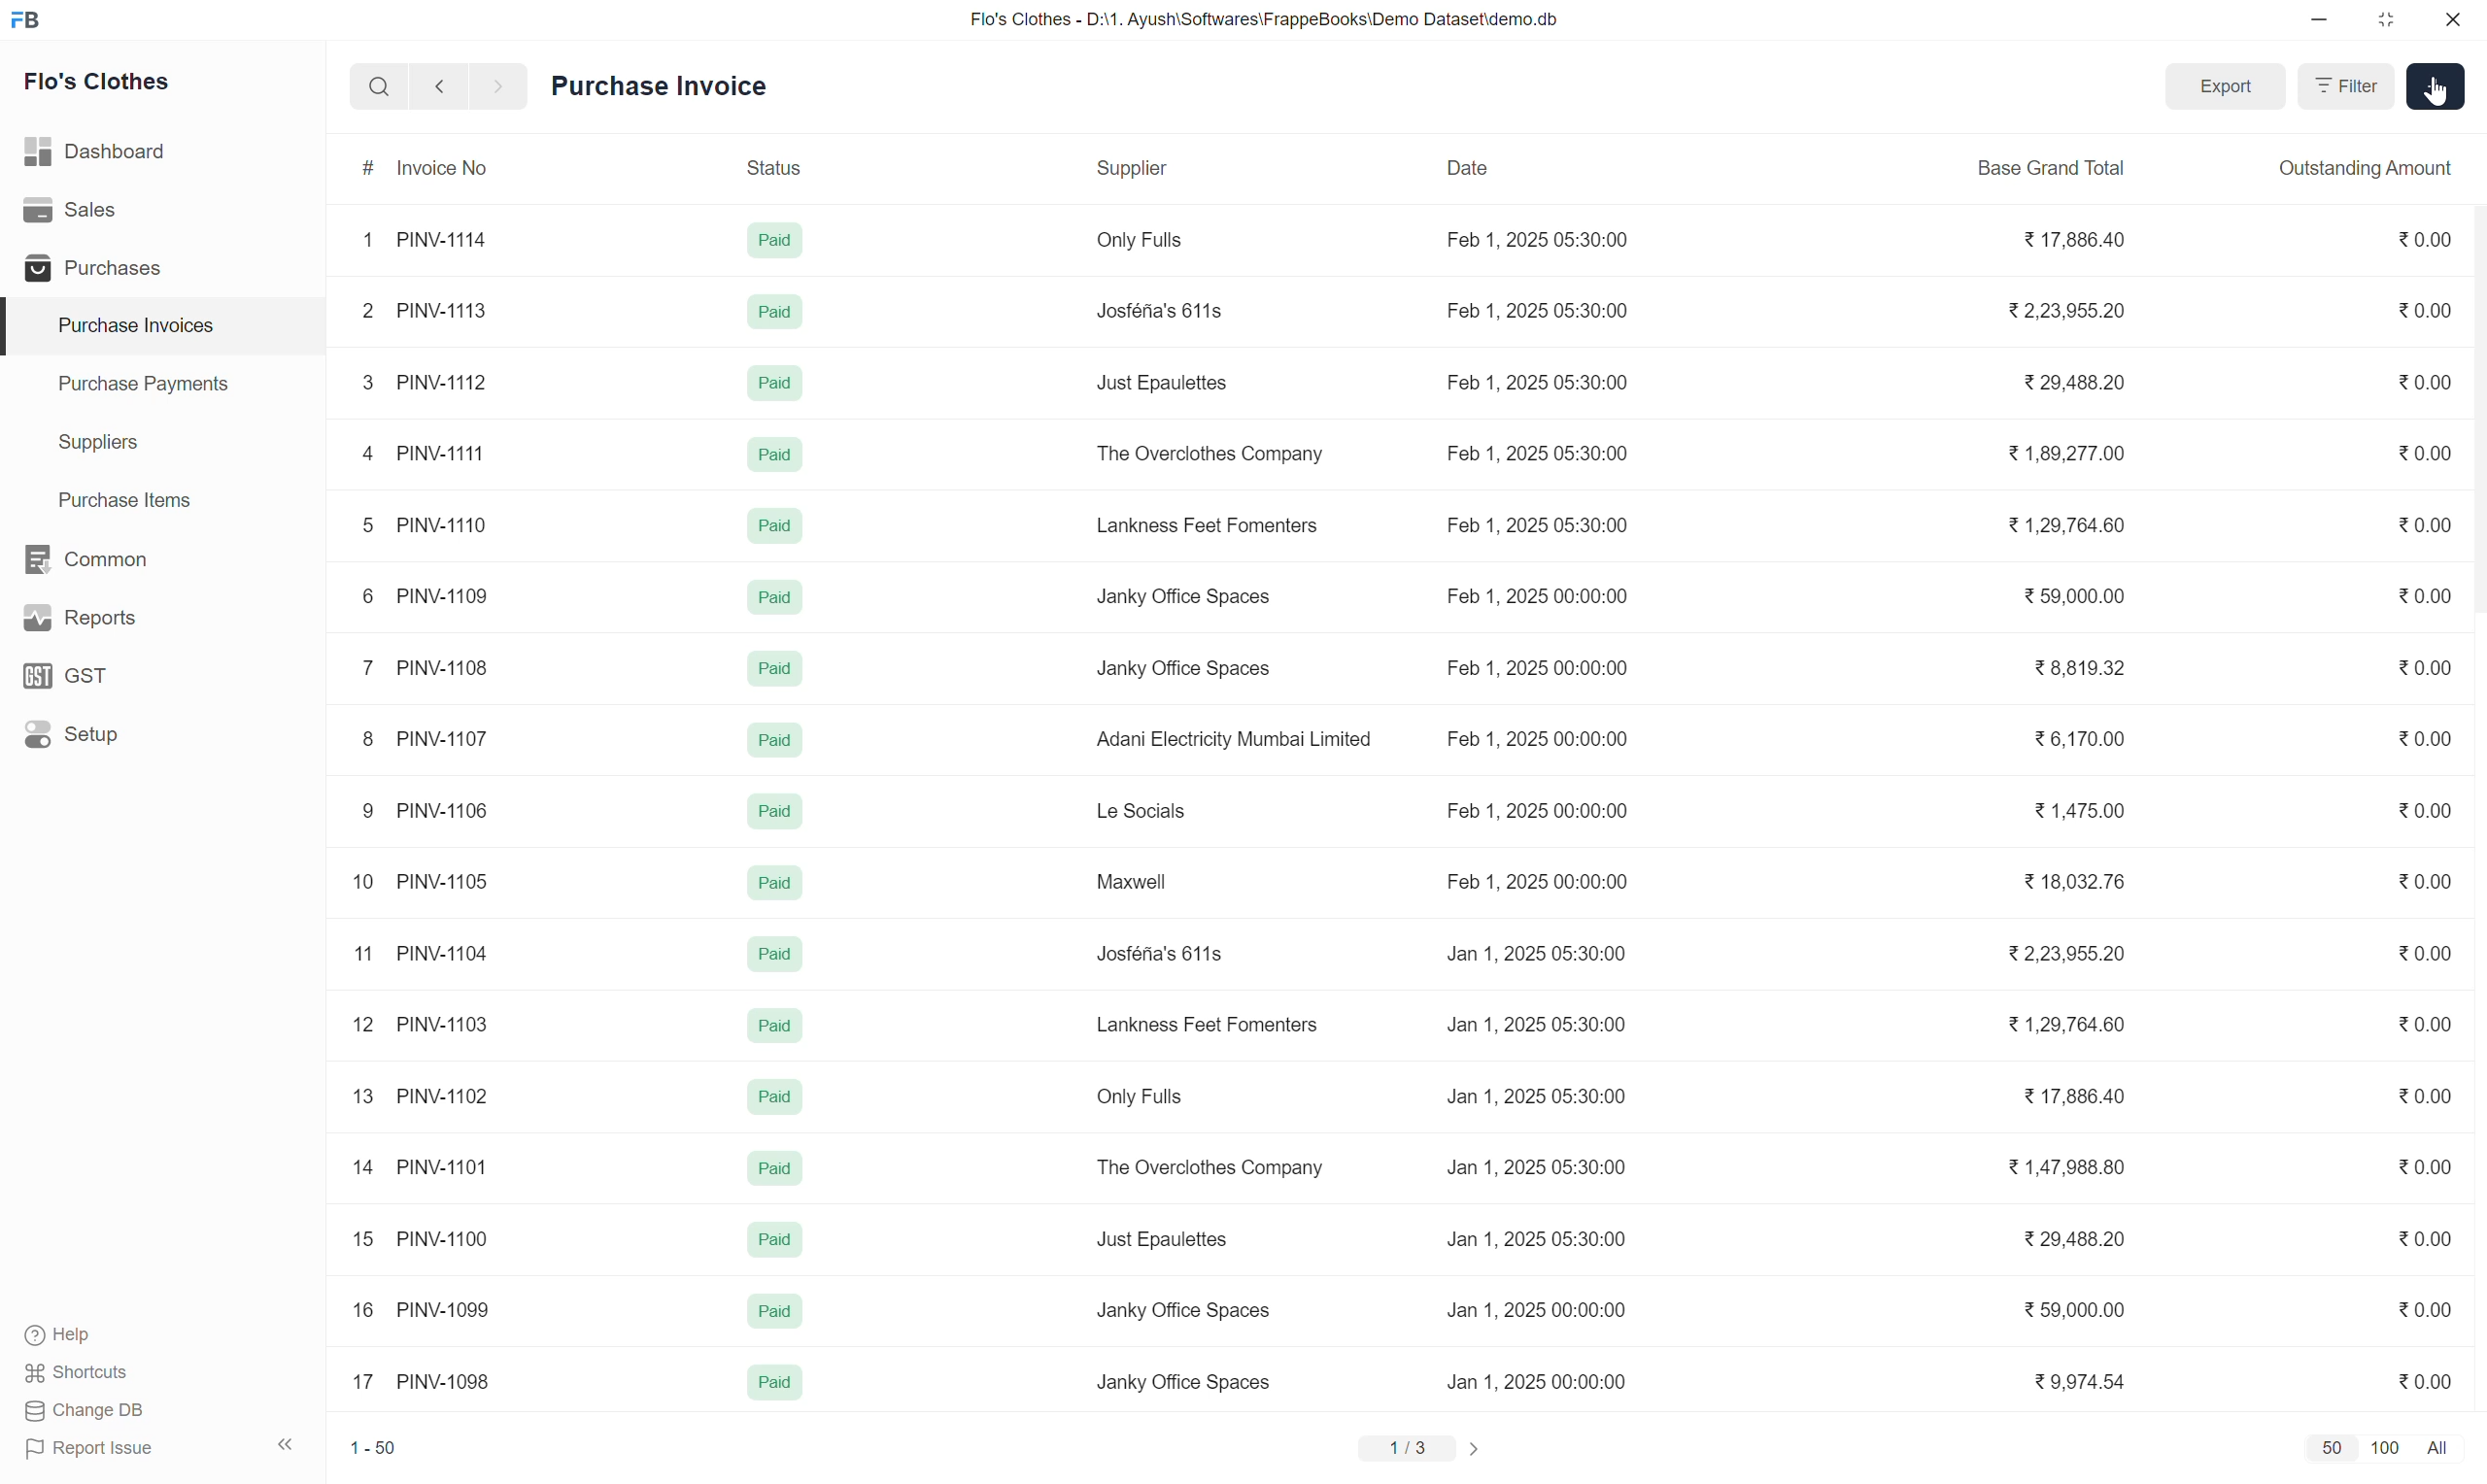 The image size is (2487, 1484). Describe the element at coordinates (2424, 1239) in the screenshot. I see `0.00` at that location.